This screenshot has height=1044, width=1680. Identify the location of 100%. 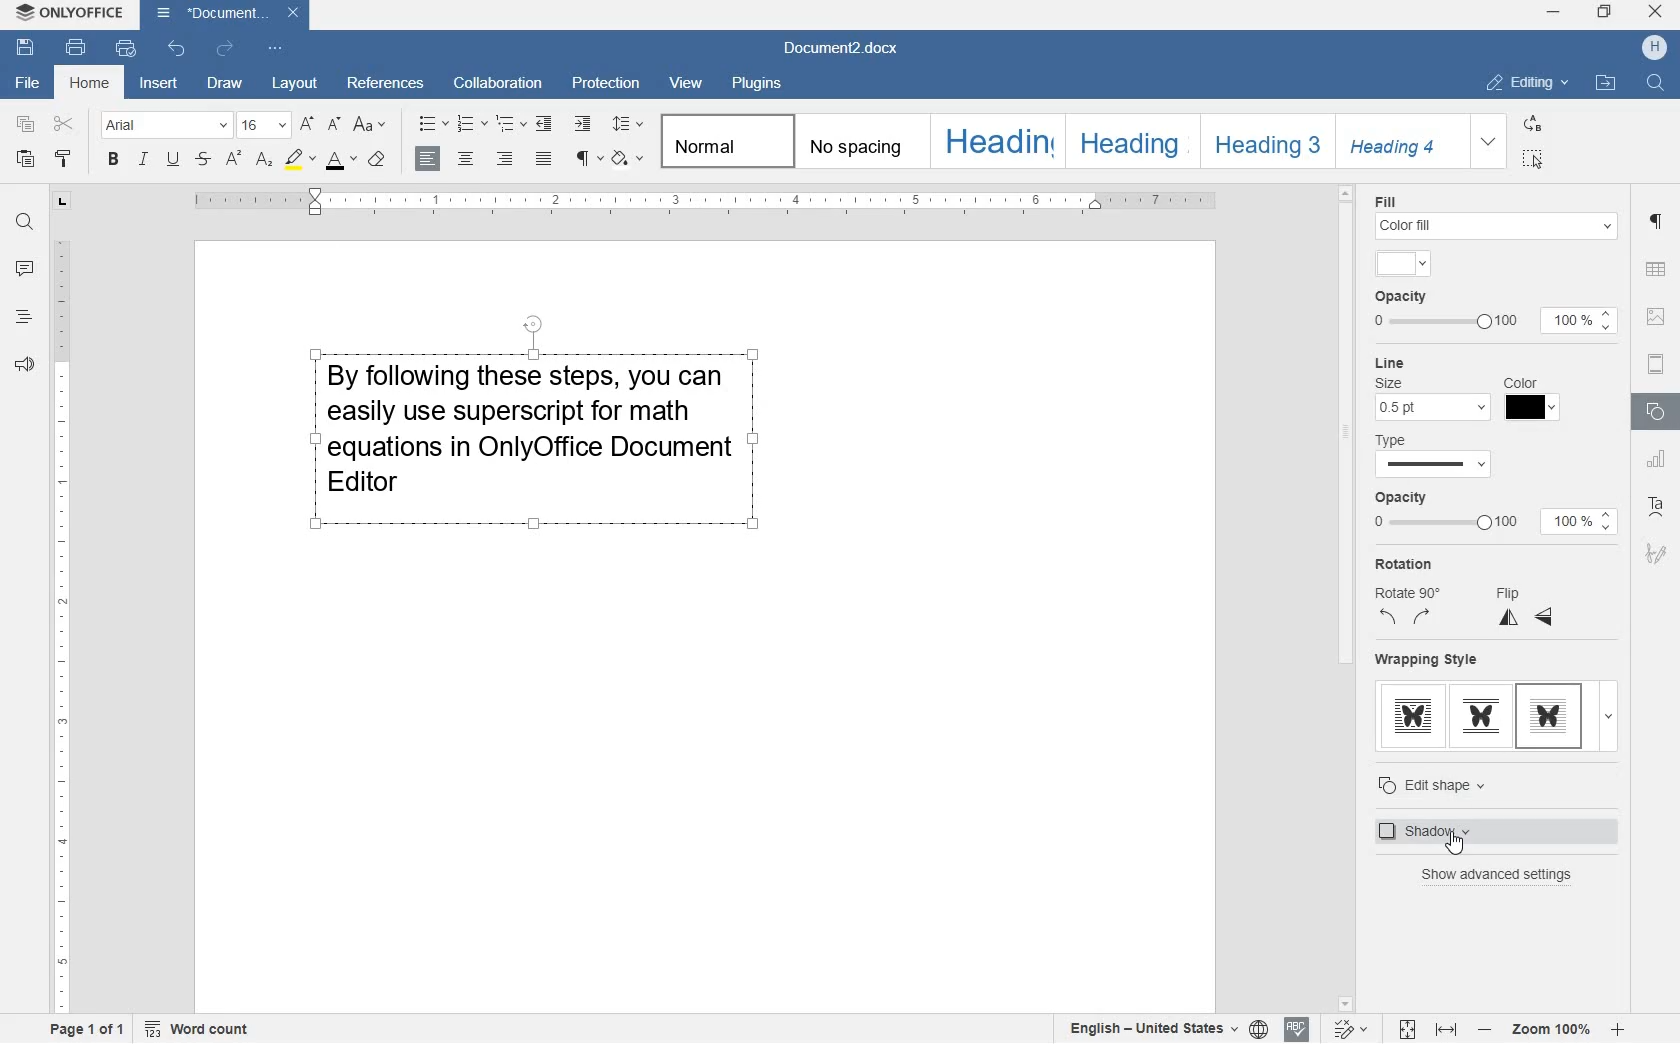
(1577, 320).